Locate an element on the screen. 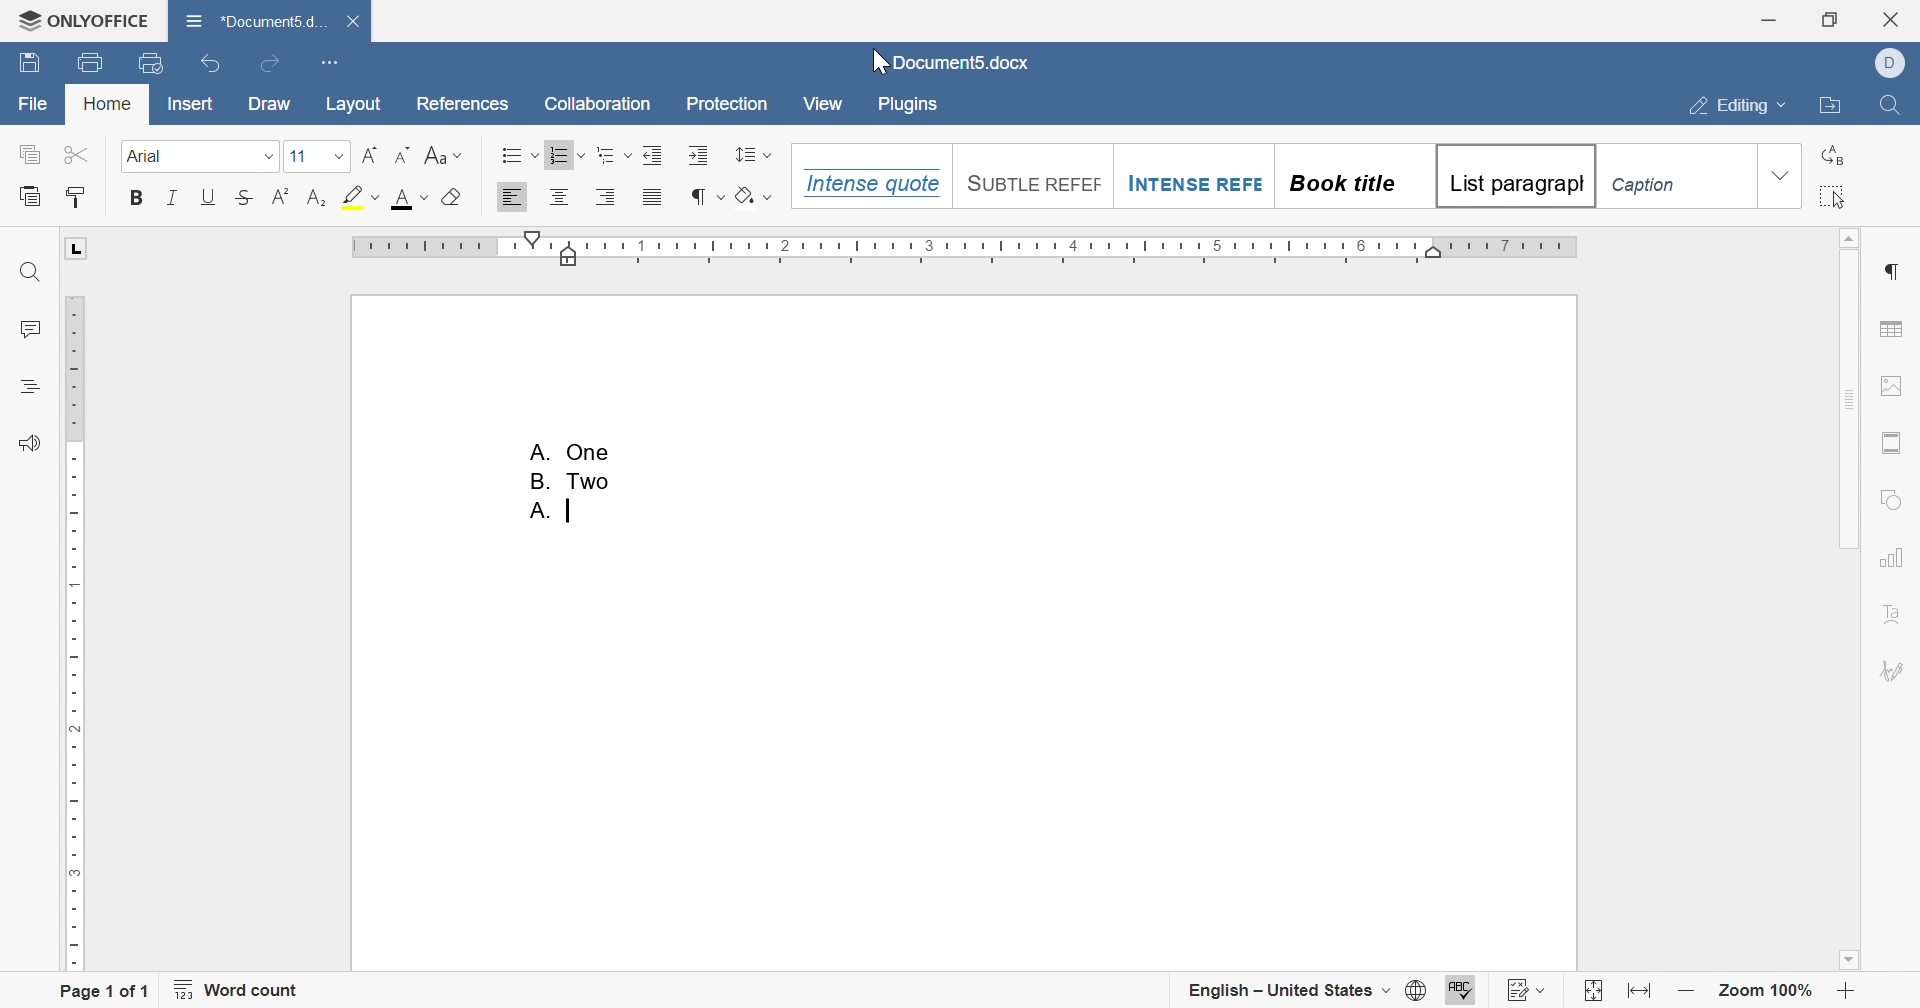  drop down is located at coordinates (341, 155).